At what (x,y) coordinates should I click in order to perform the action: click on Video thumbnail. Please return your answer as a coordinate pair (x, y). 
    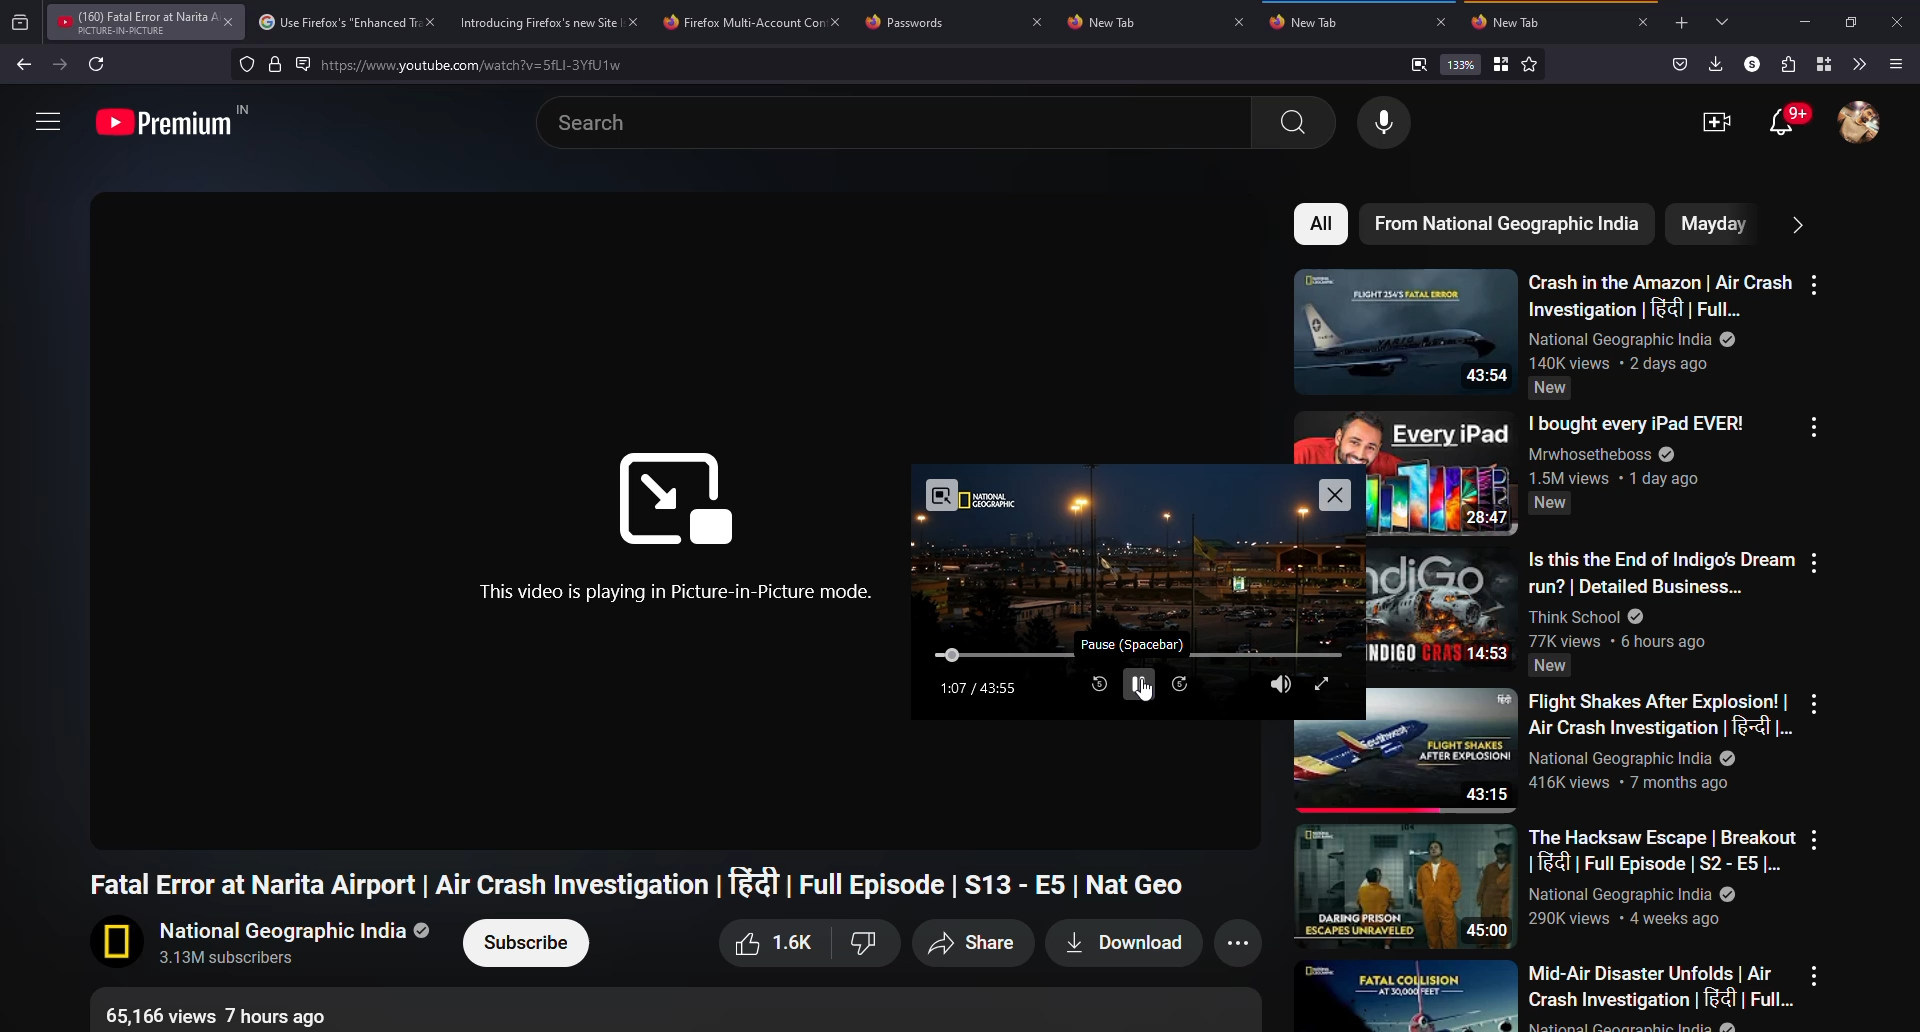
    Looking at the image, I should click on (1405, 887).